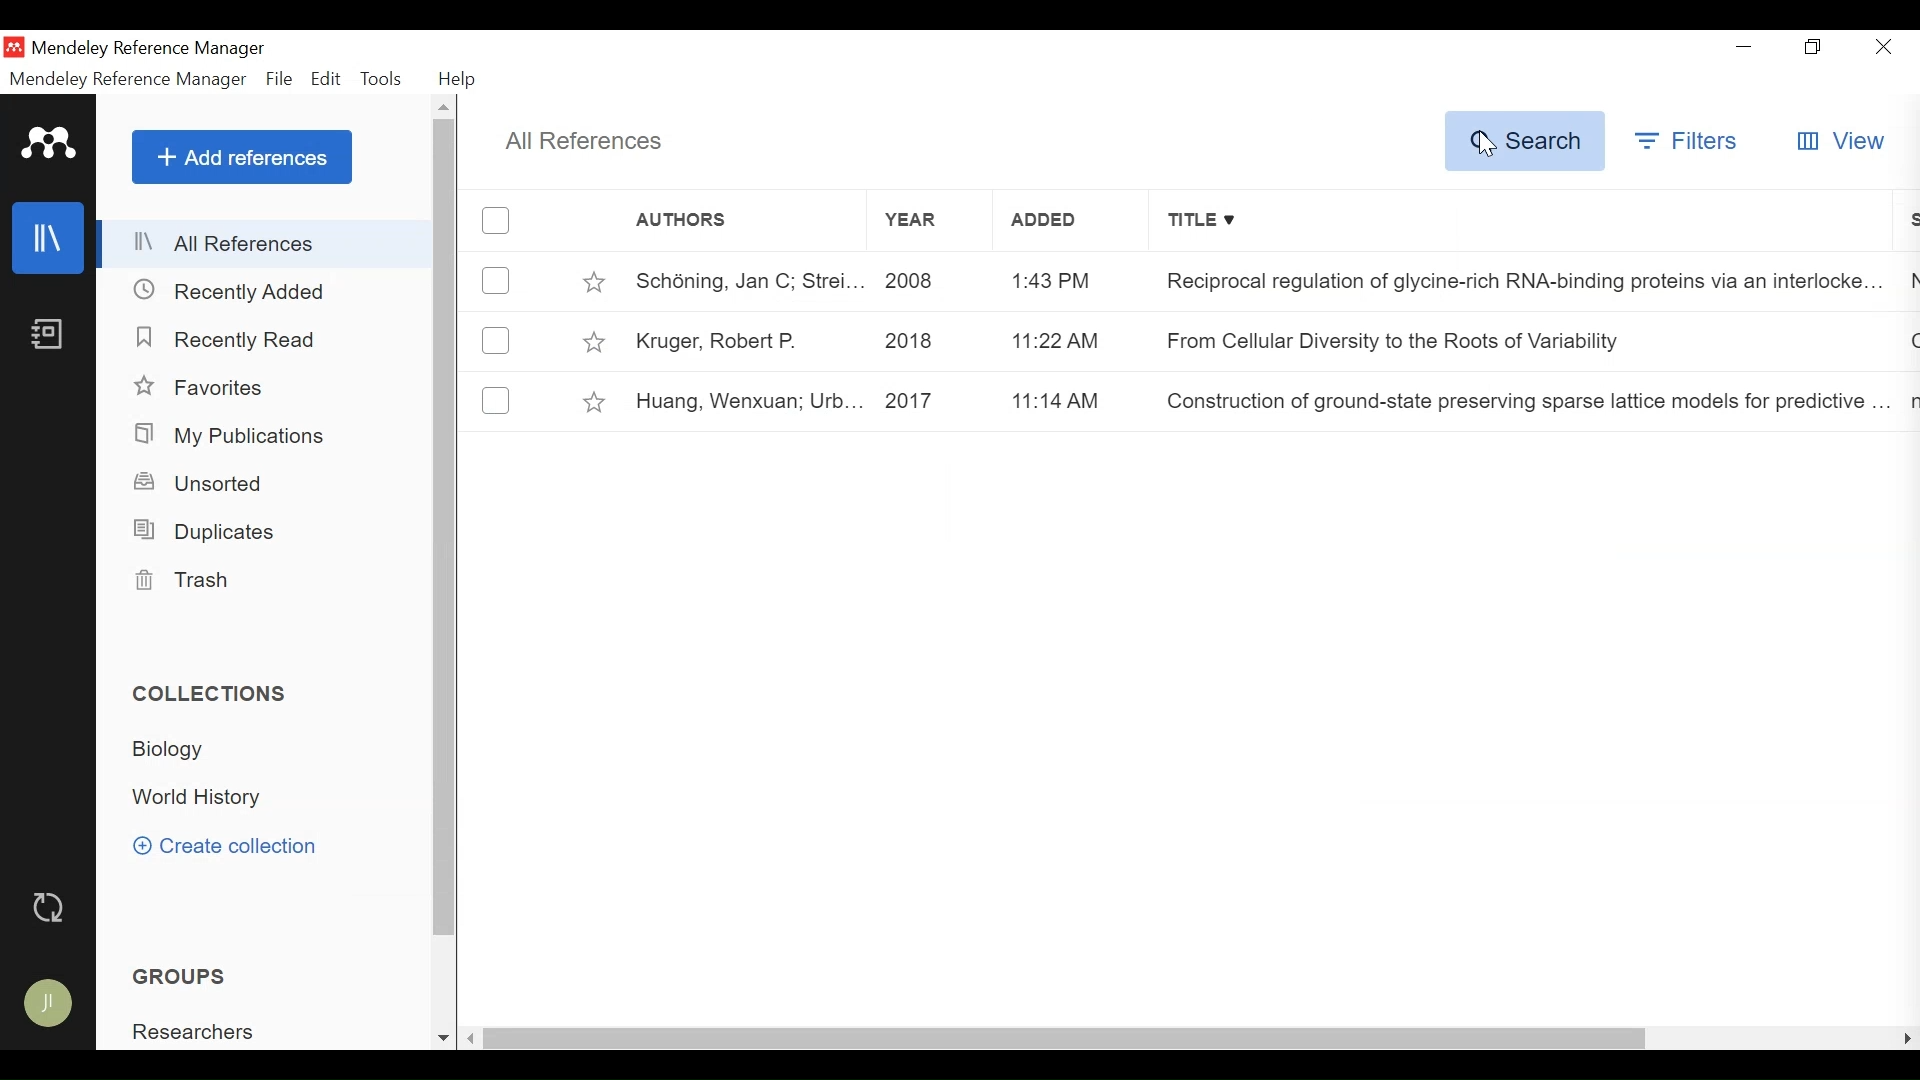 The image size is (1920, 1080). Describe the element at coordinates (194, 583) in the screenshot. I see `Trash` at that location.